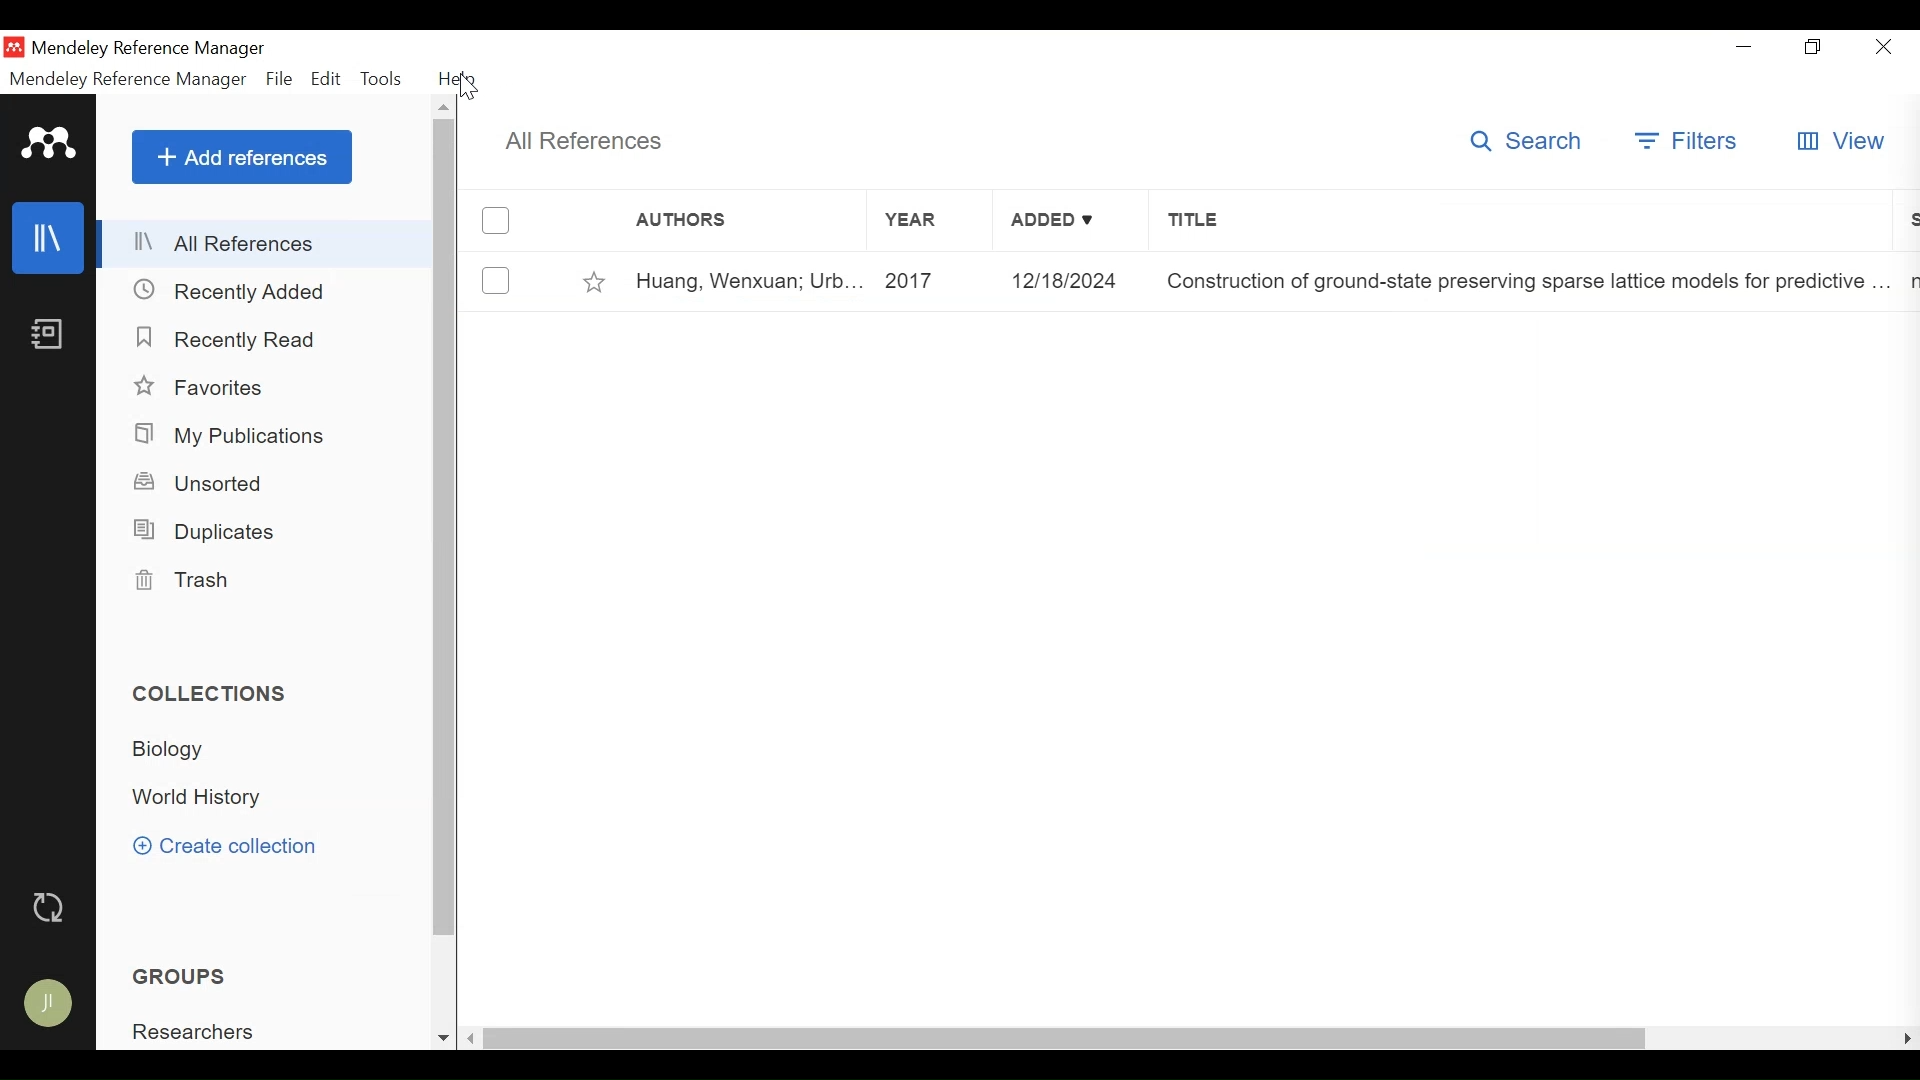 This screenshot has height=1080, width=1920. Describe the element at coordinates (175, 750) in the screenshot. I see `Collection` at that location.